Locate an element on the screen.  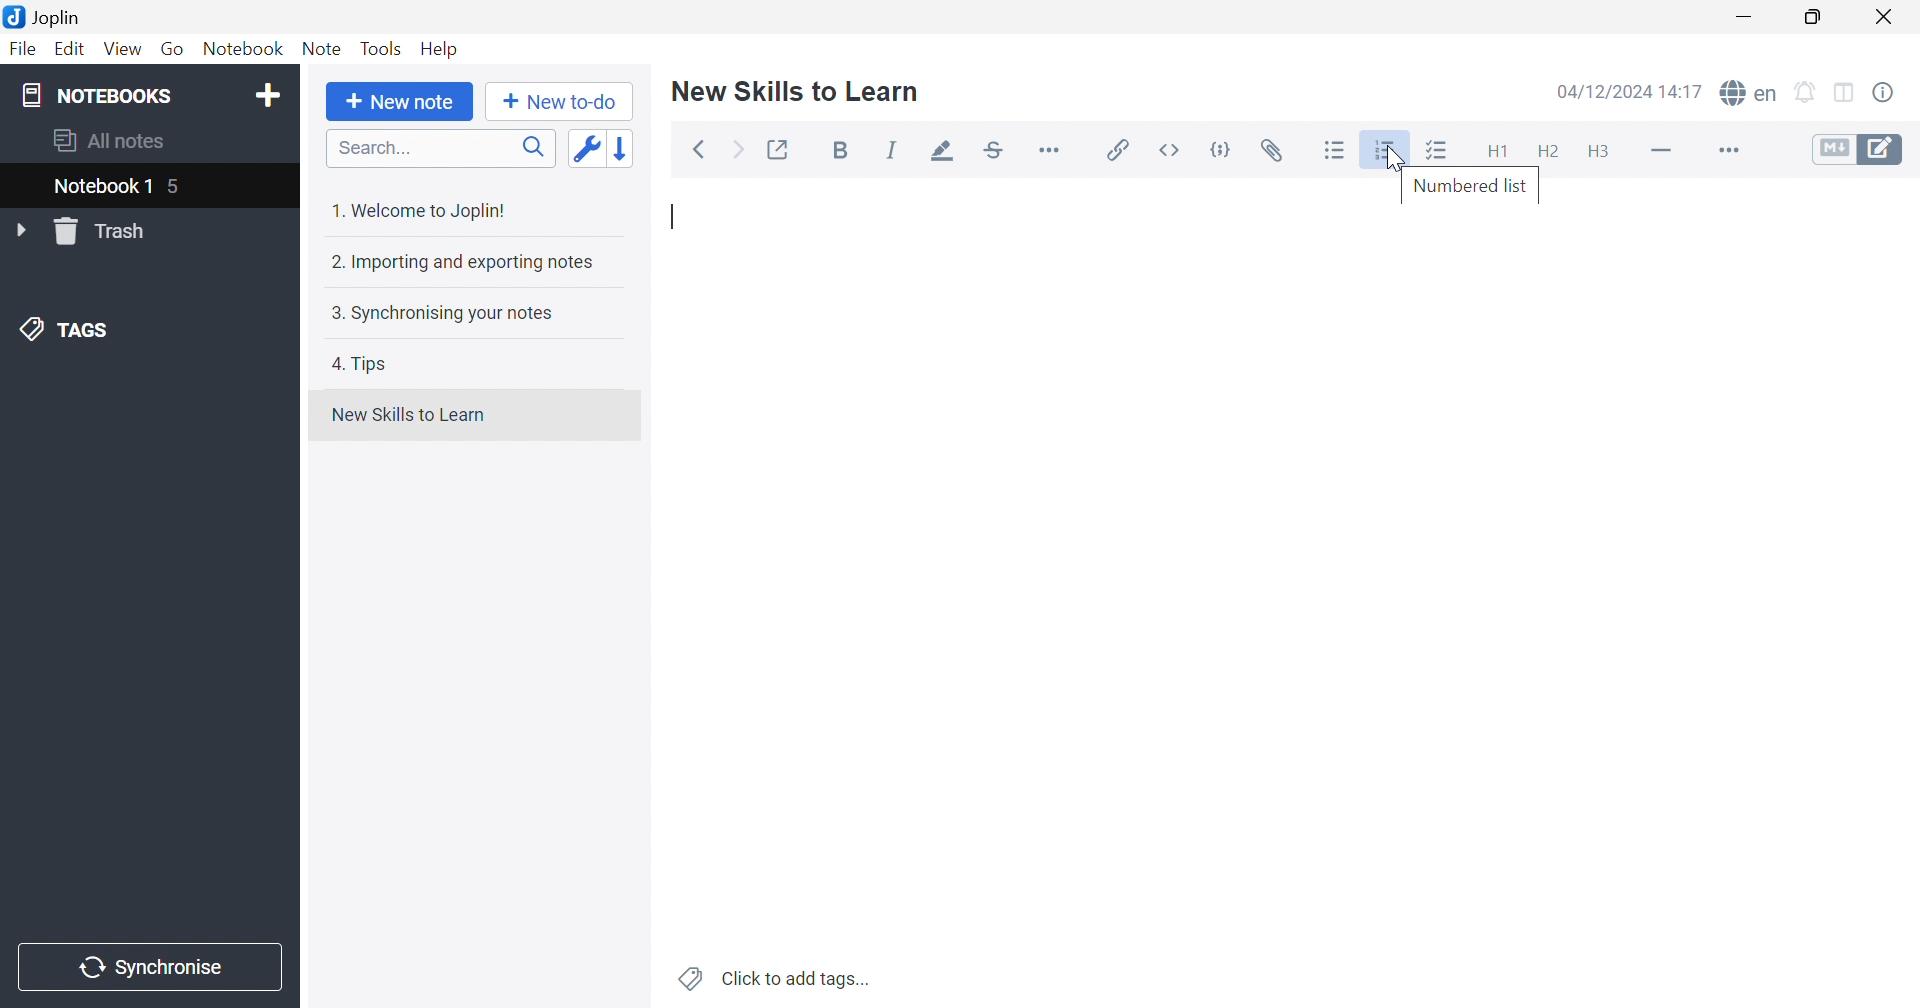
Cursor is located at coordinates (1397, 161).